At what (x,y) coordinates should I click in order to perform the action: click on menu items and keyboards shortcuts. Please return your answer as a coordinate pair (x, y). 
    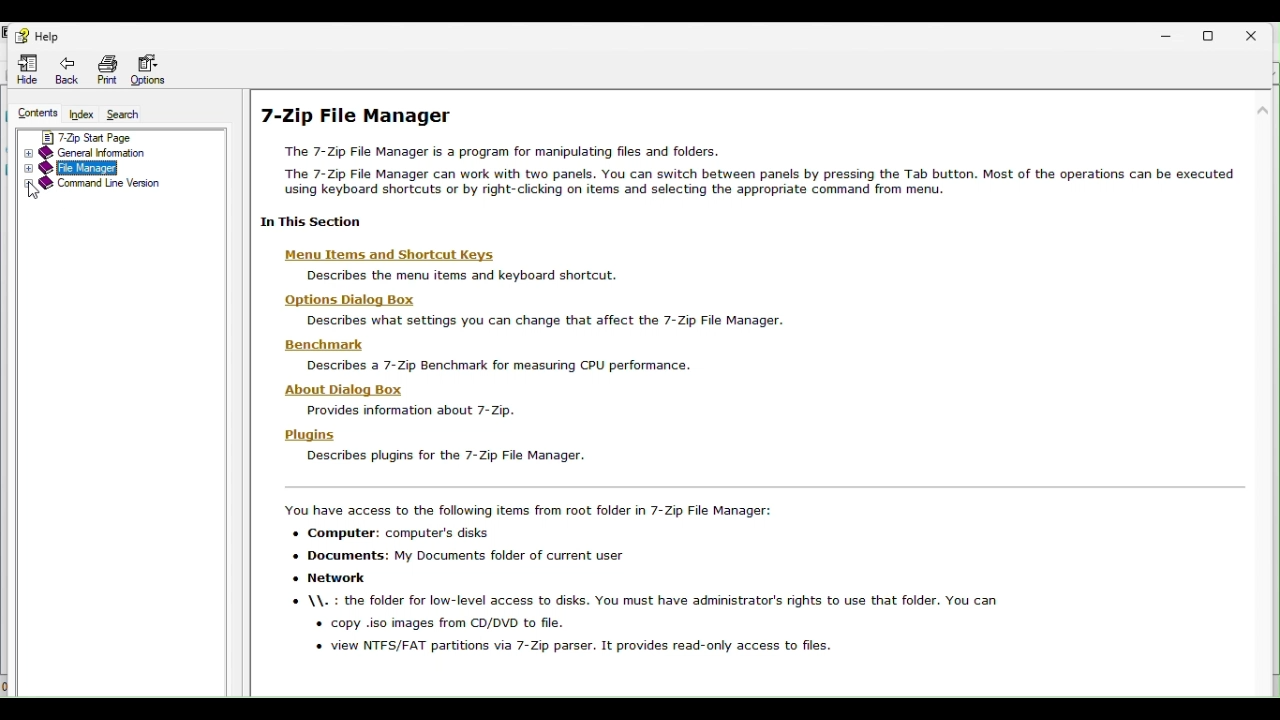
    Looking at the image, I should click on (401, 255).